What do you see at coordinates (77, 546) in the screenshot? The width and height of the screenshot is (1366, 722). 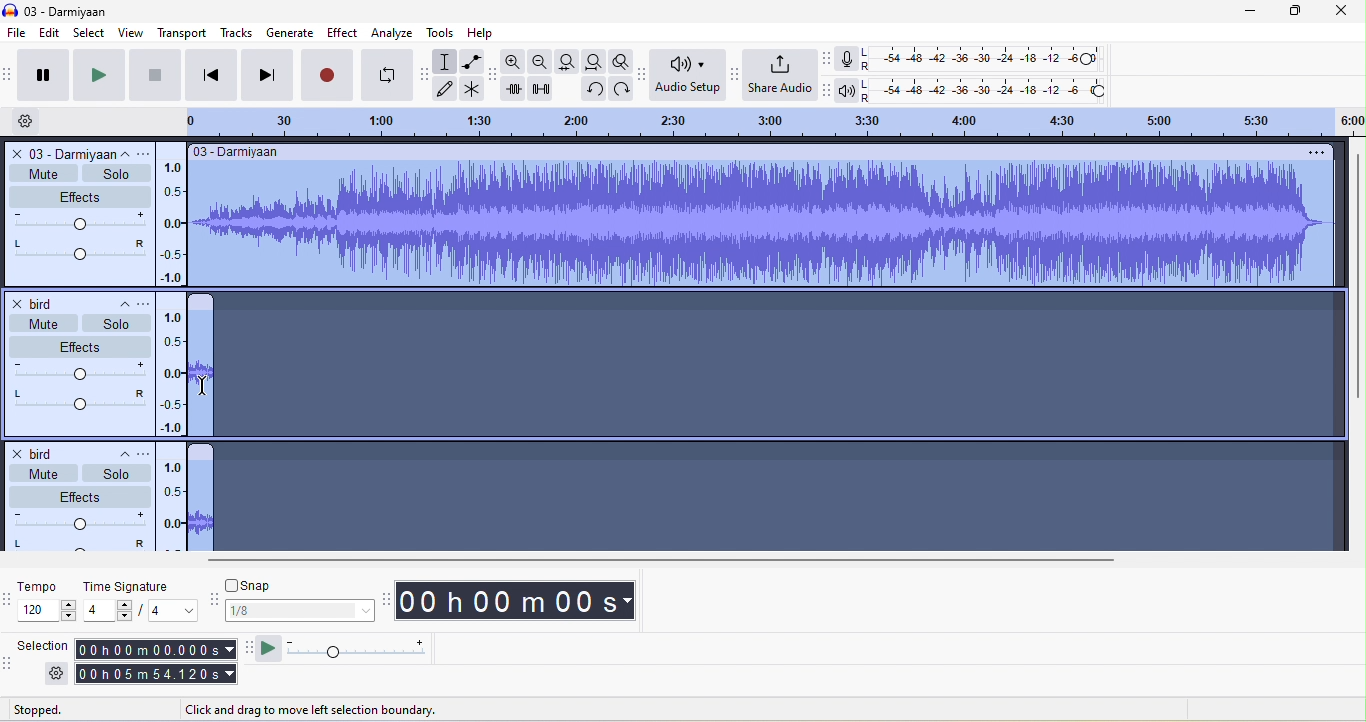 I see `pan:center` at bounding box center [77, 546].